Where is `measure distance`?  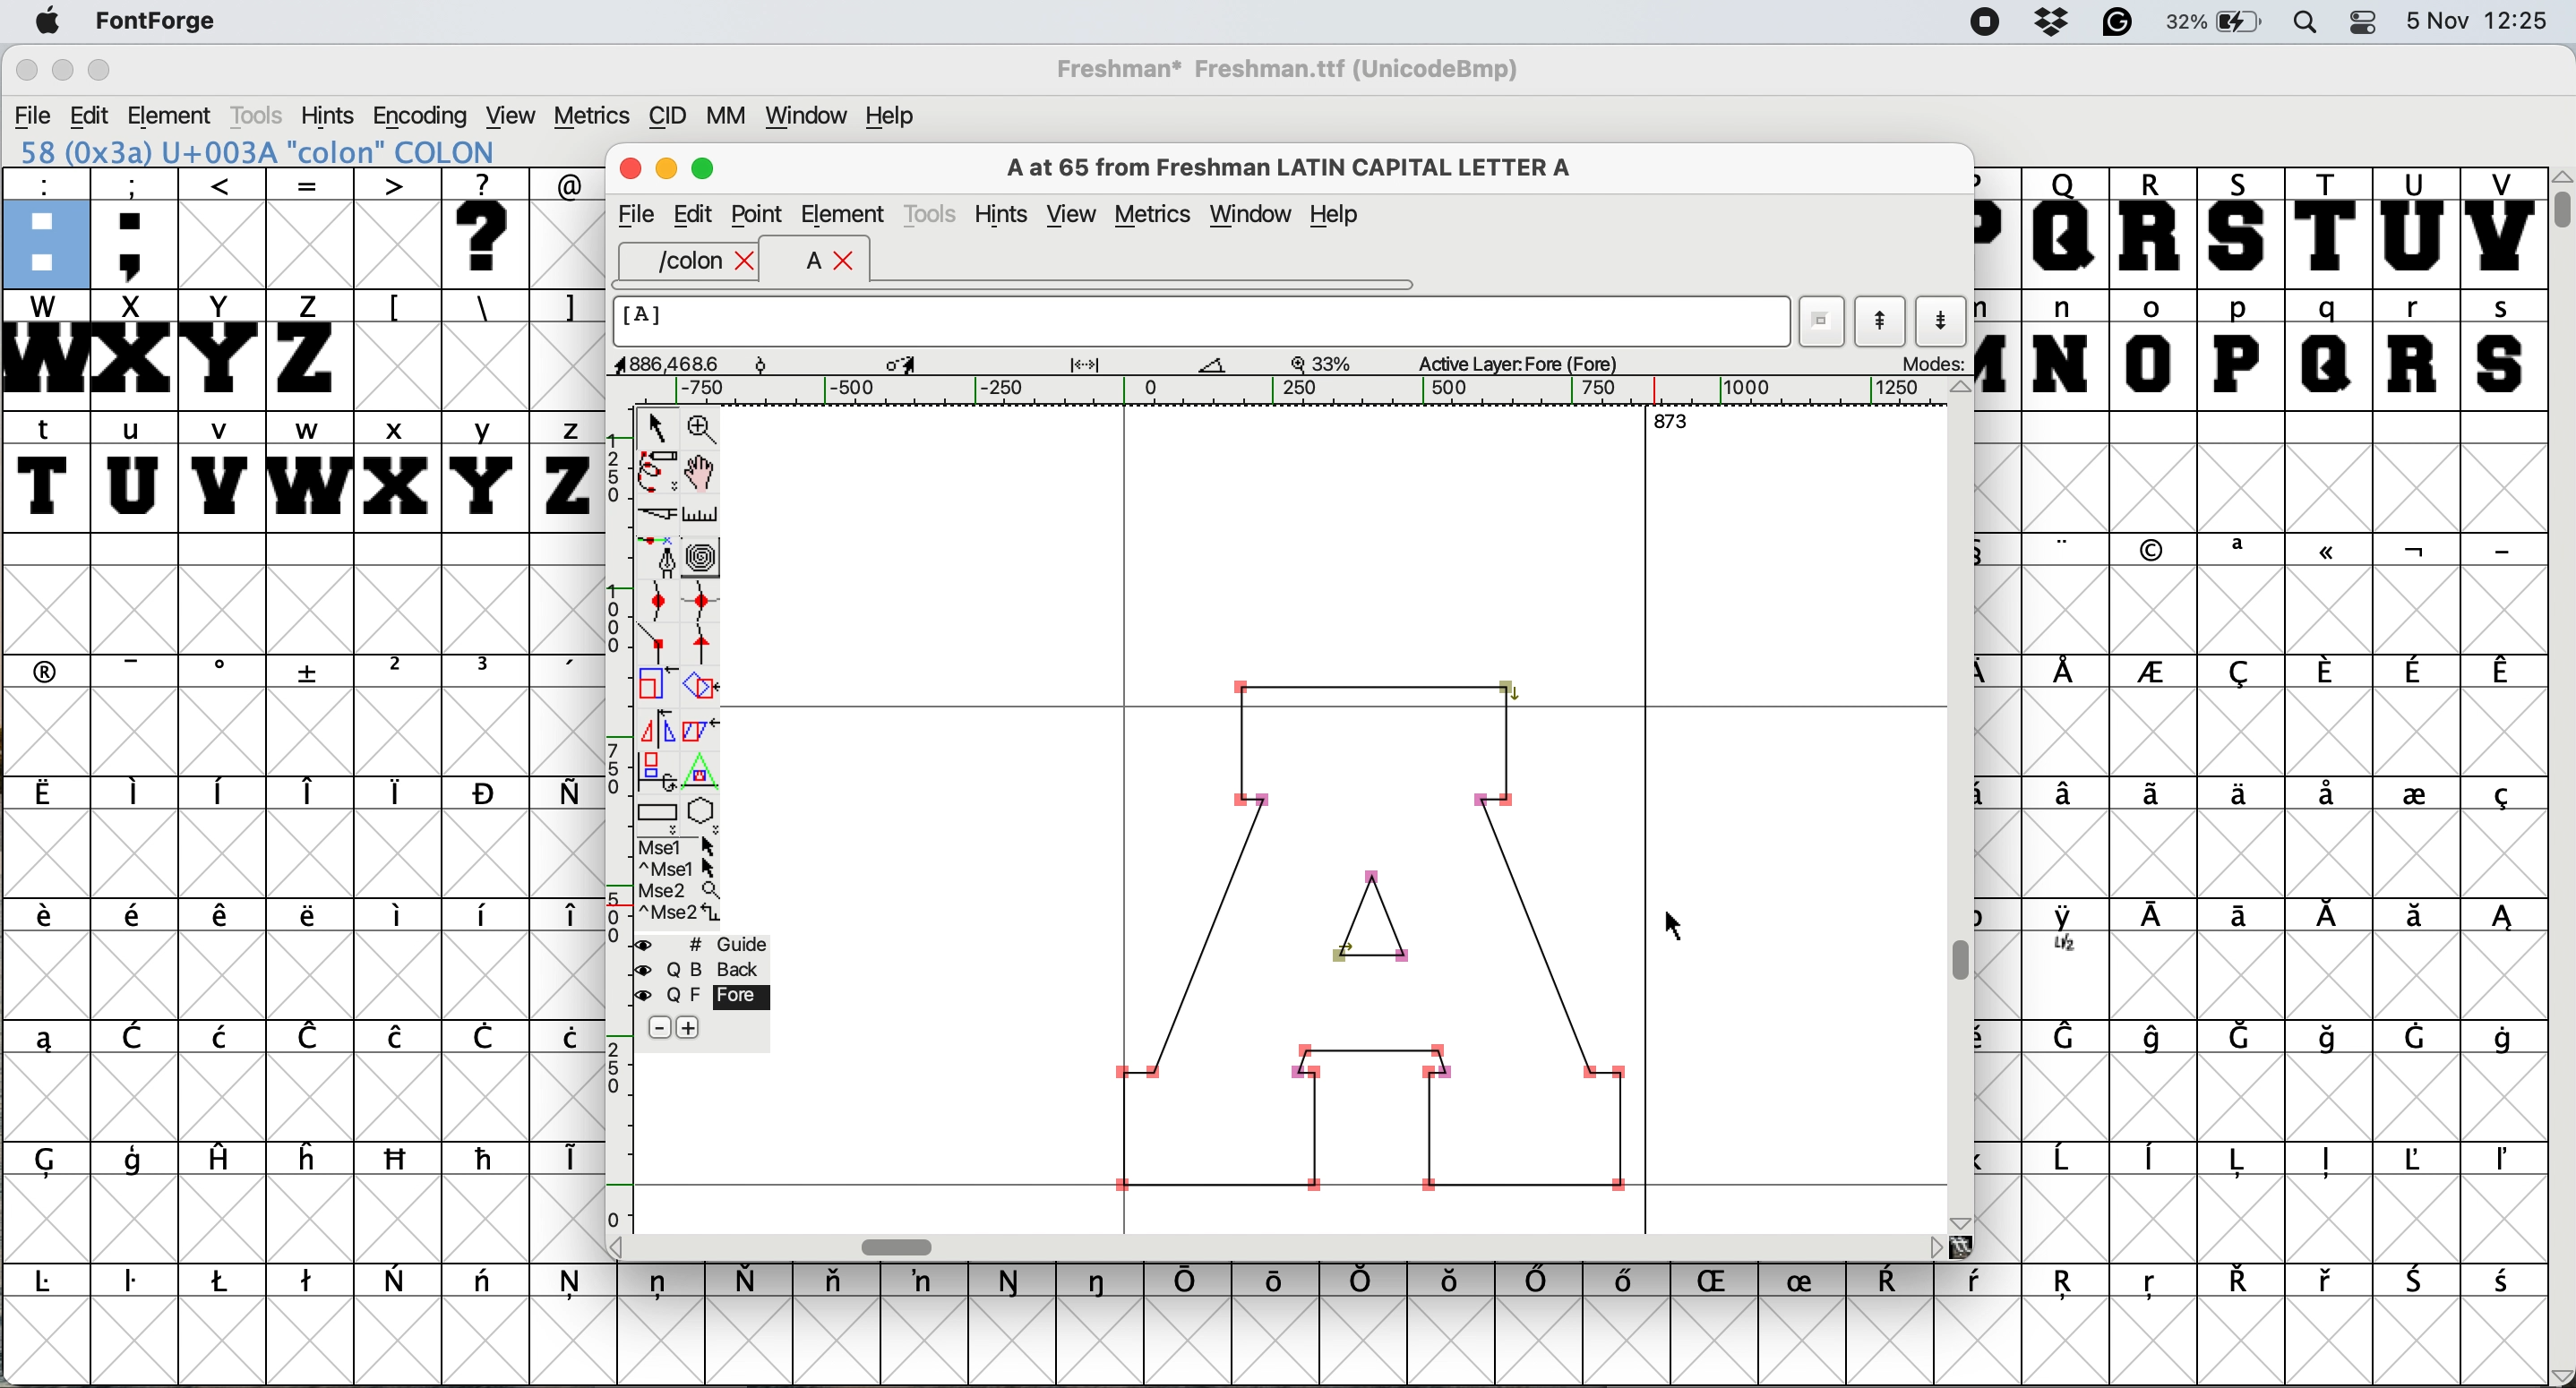 measure distance is located at coordinates (701, 511).